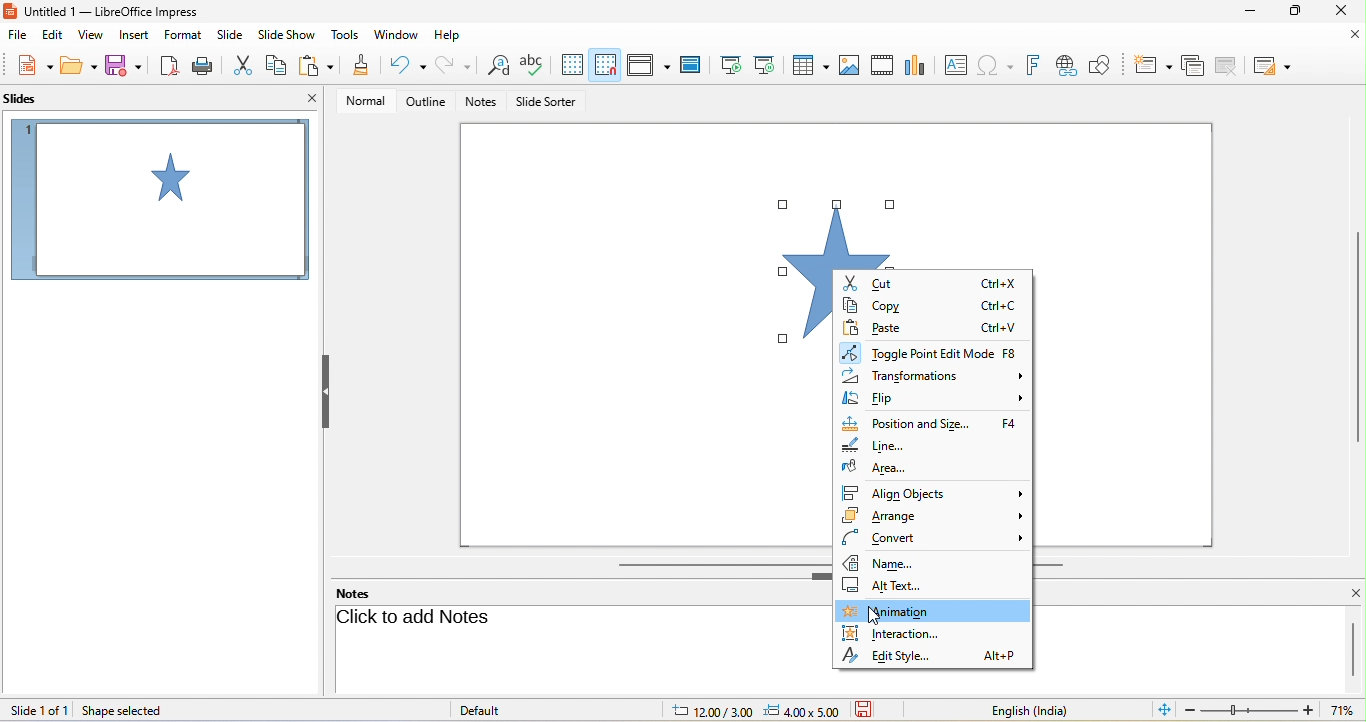 The image size is (1366, 722). I want to click on undo, so click(403, 65).